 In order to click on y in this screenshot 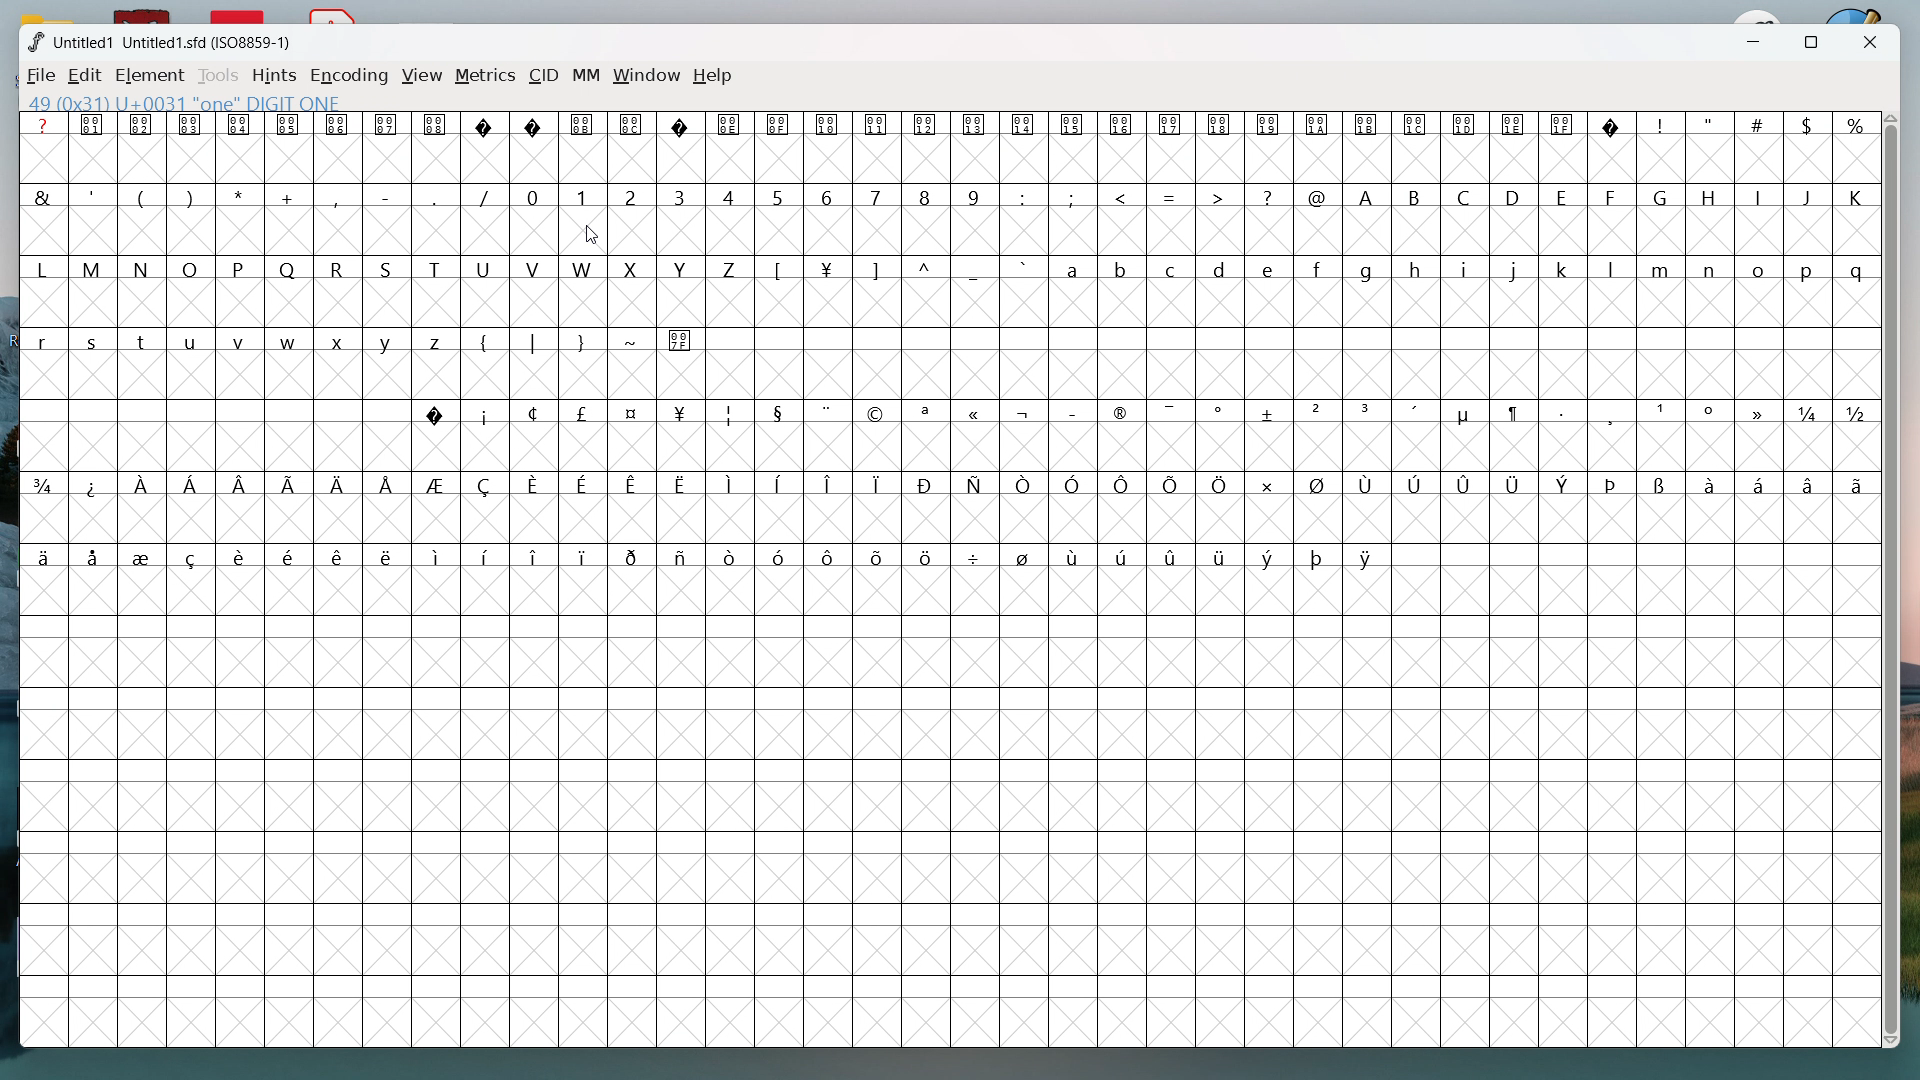, I will do `click(388, 341)`.